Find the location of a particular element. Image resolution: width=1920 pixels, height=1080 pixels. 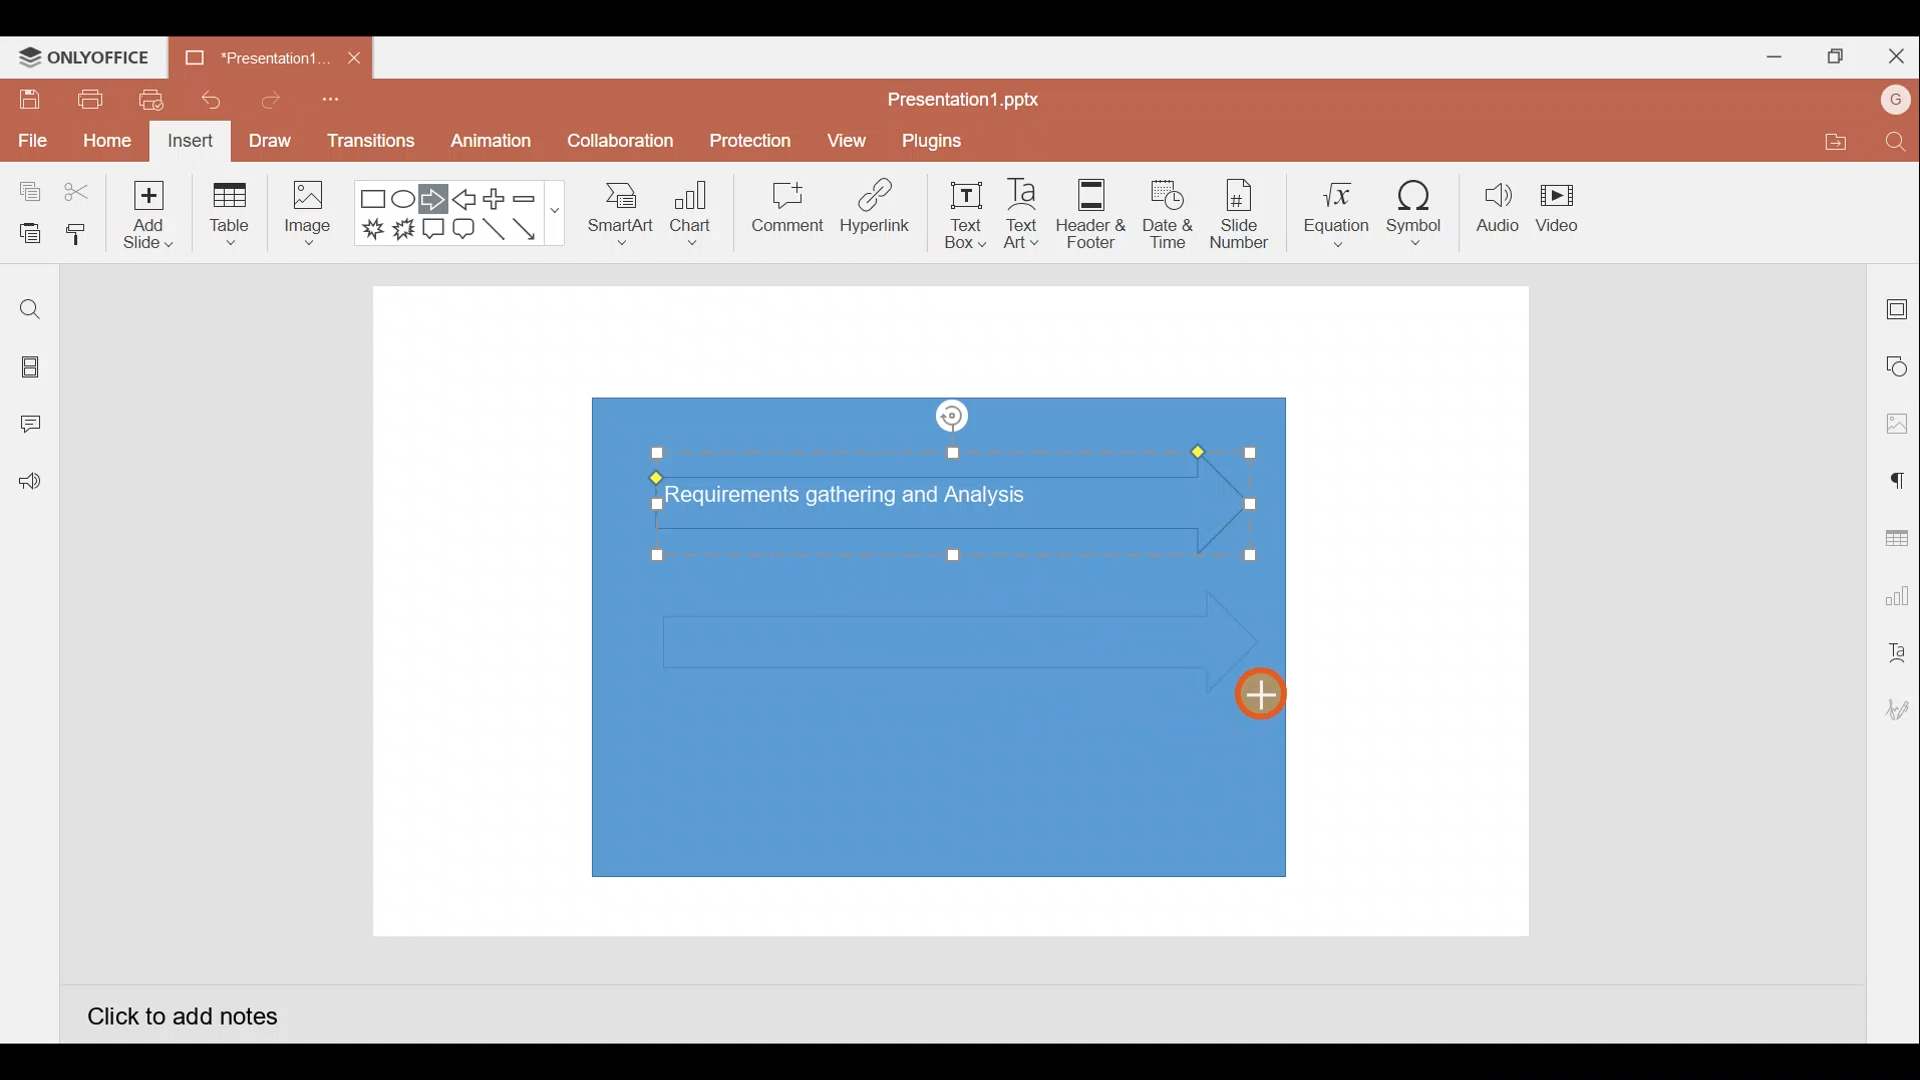

Undo is located at coordinates (203, 100).